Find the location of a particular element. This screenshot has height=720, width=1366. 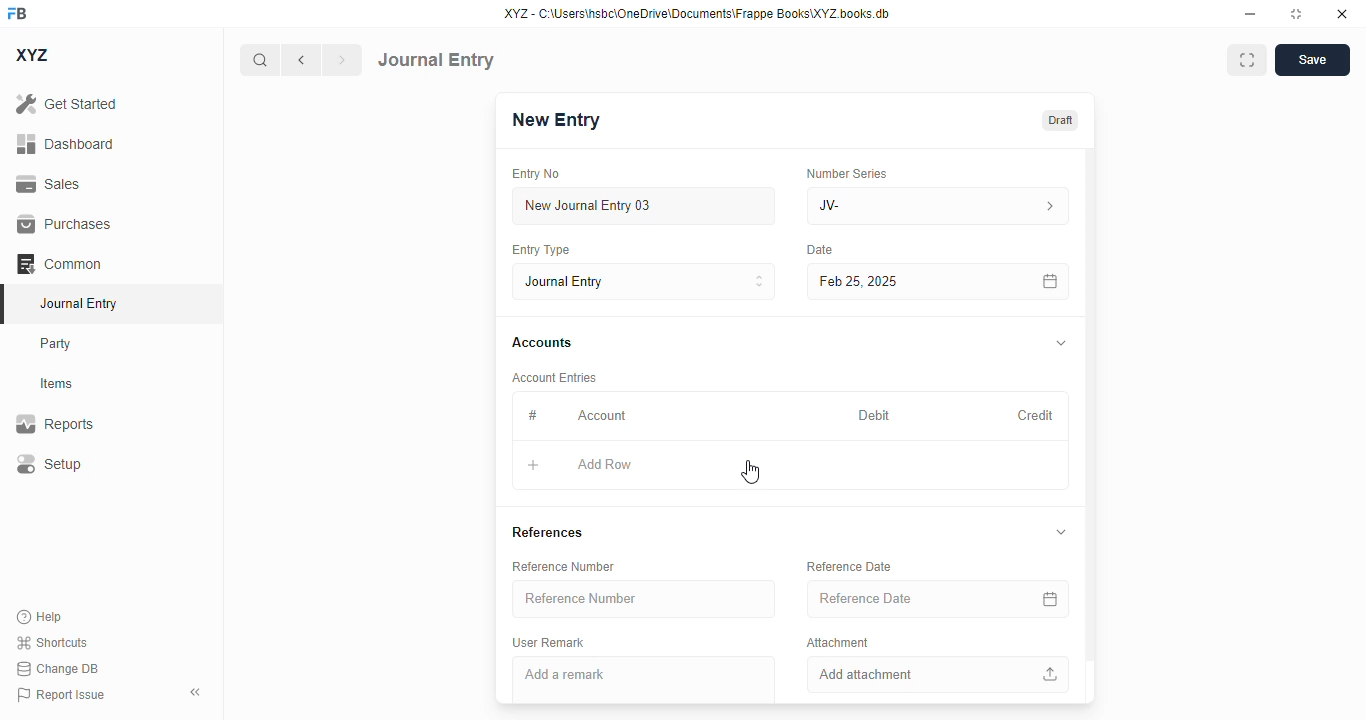

purchases is located at coordinates (65, 224).